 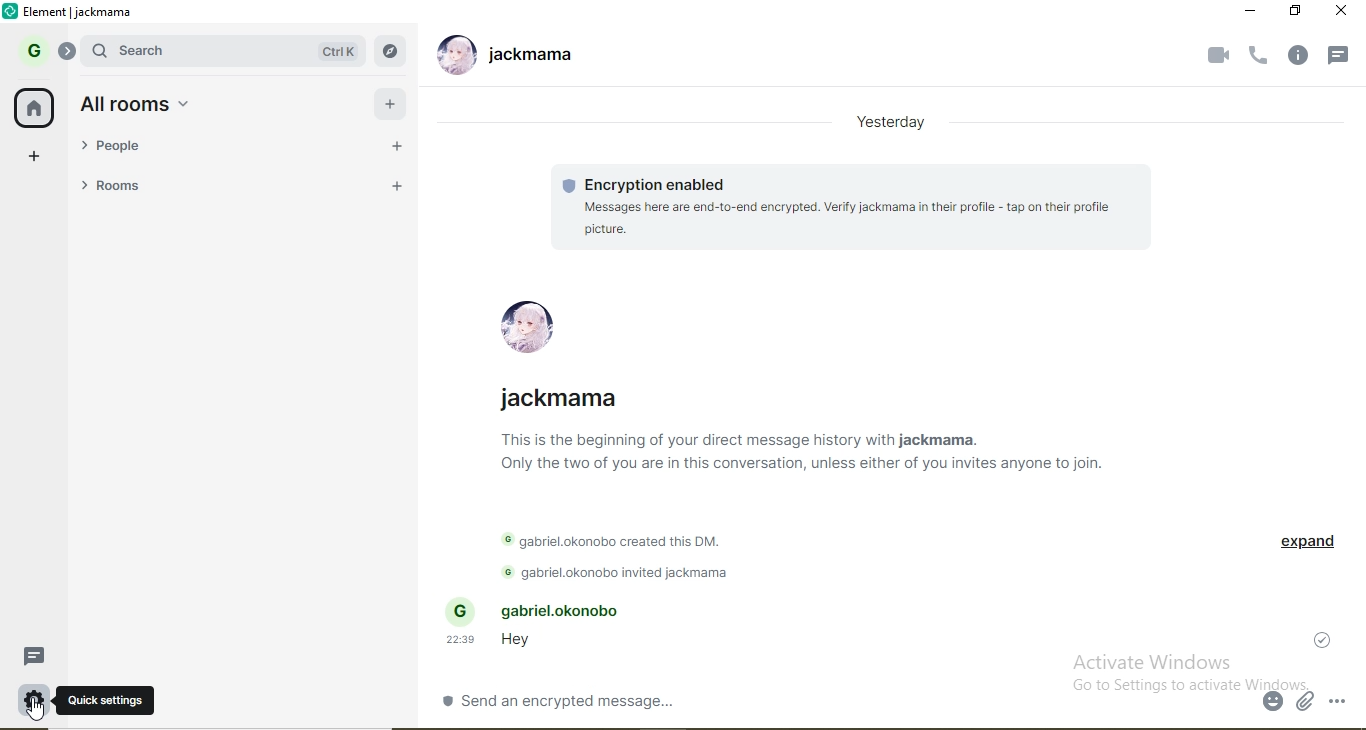 I want to click on settings, so click(x=34, y=700).